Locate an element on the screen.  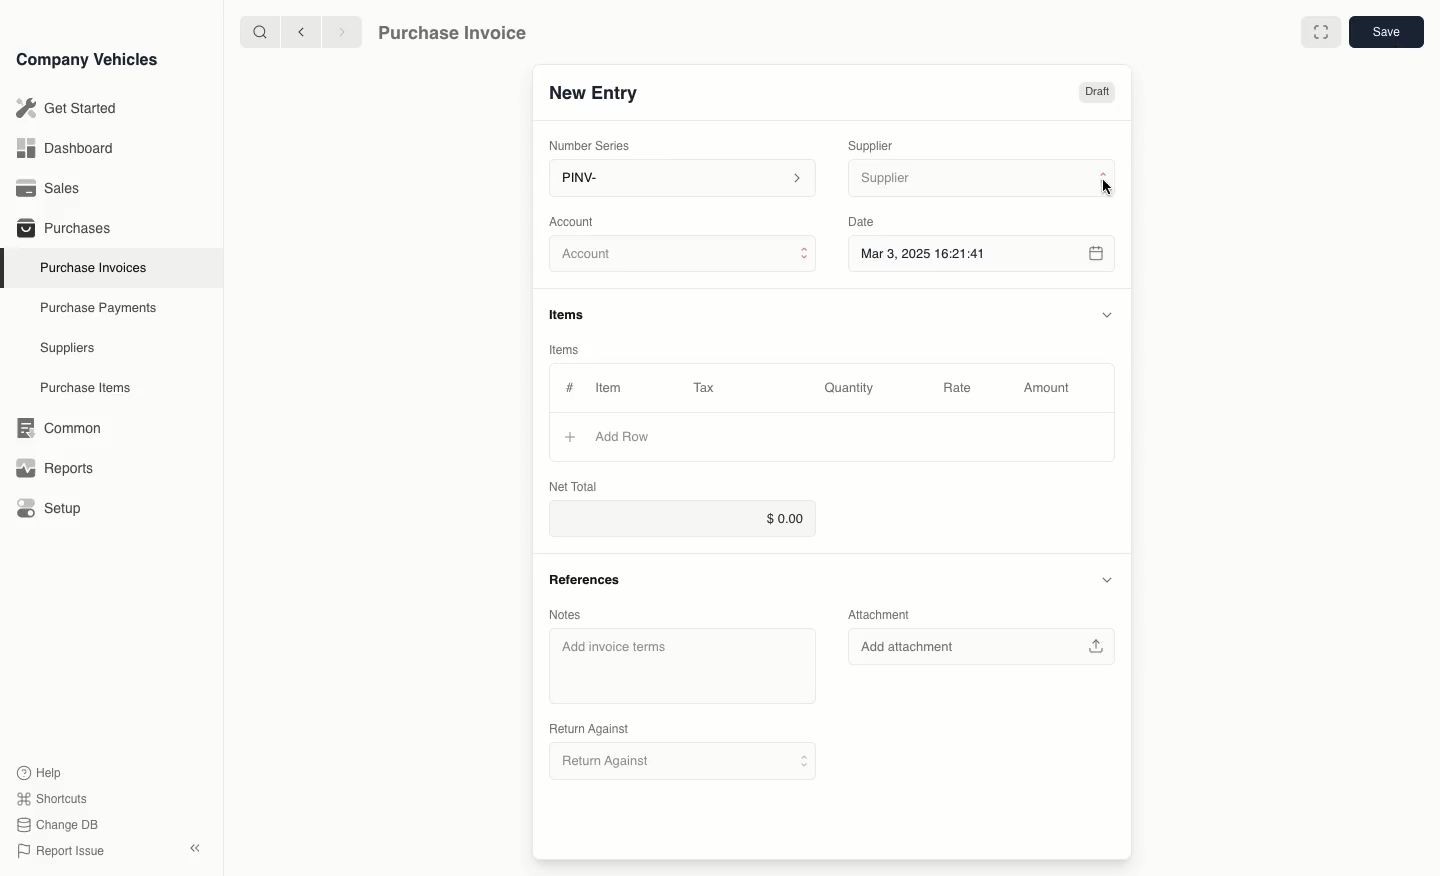
Add invoice terms. is located at coordinates (680, 666).